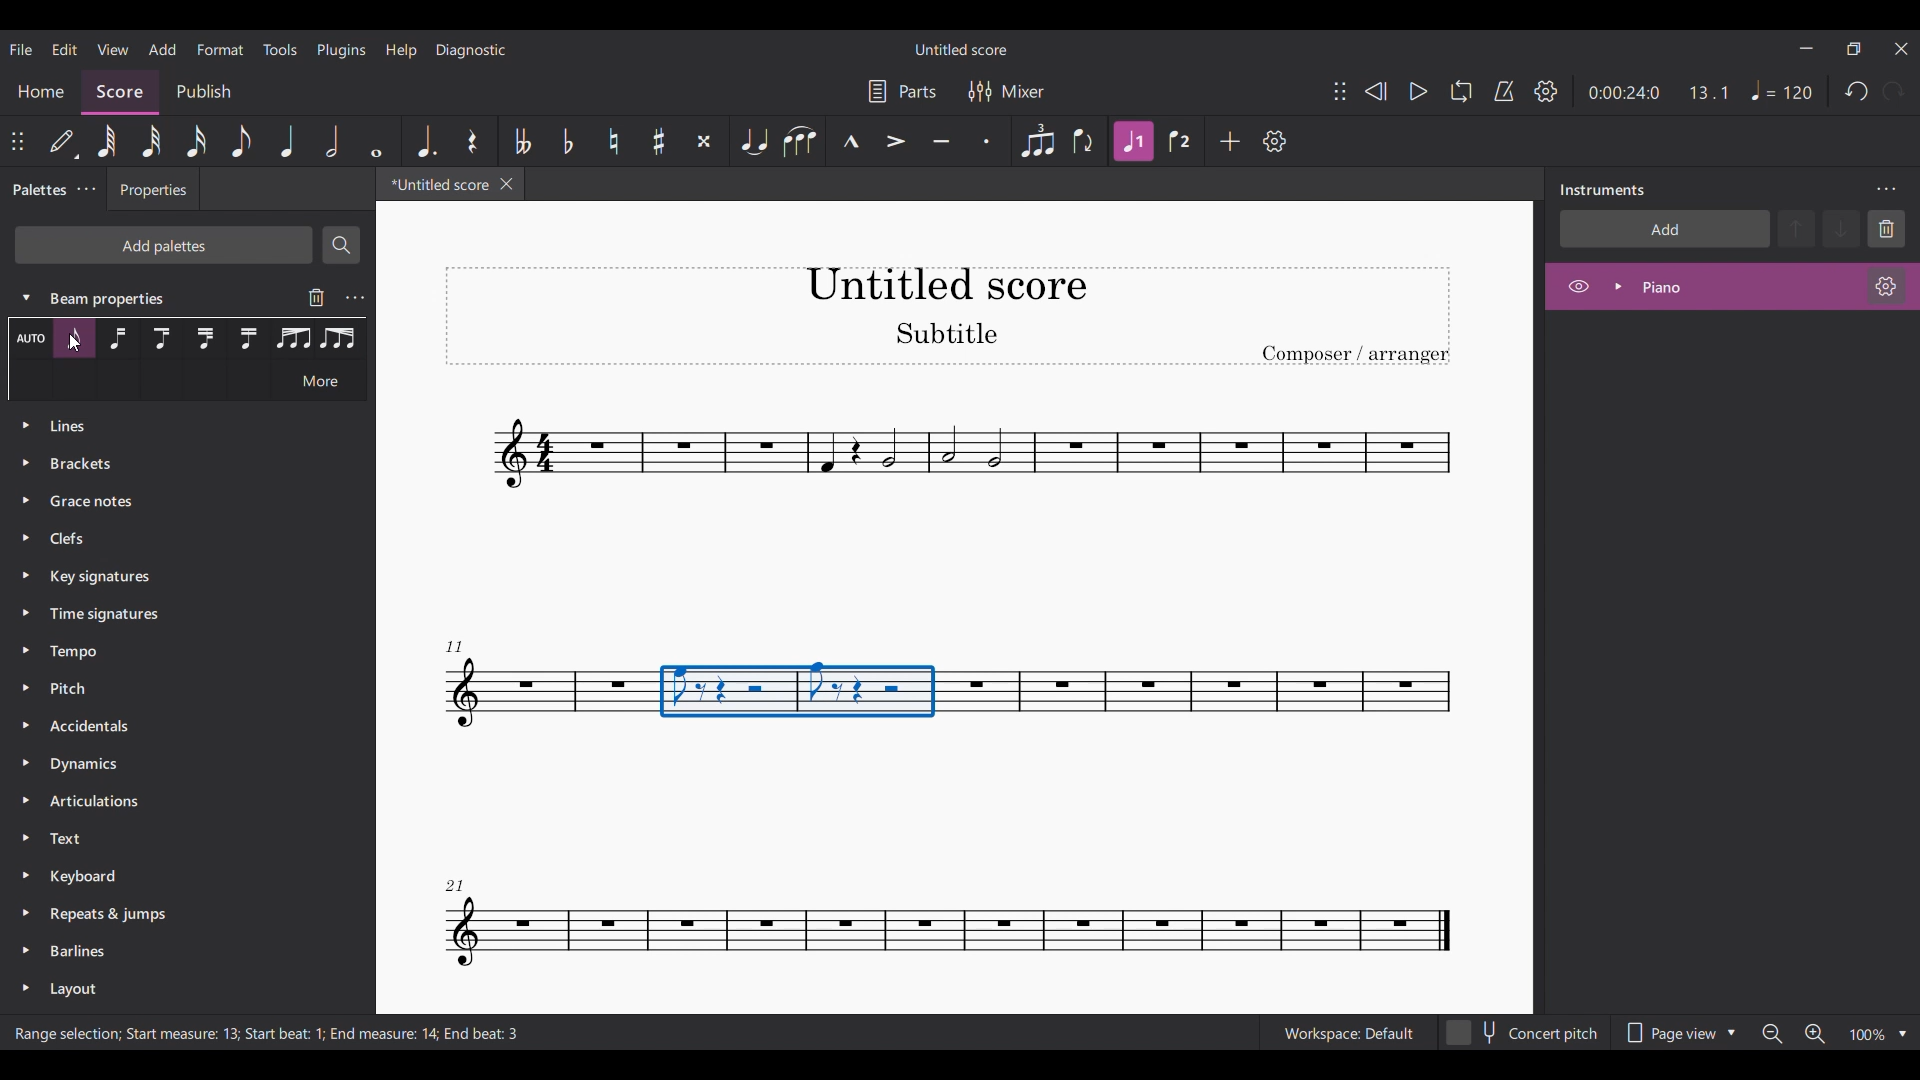 Image resolution: width=1920 pixels, height=1080 pixels. Describe the element at coordinates (64, 141) in the screenshot. I see `Default` at that location.